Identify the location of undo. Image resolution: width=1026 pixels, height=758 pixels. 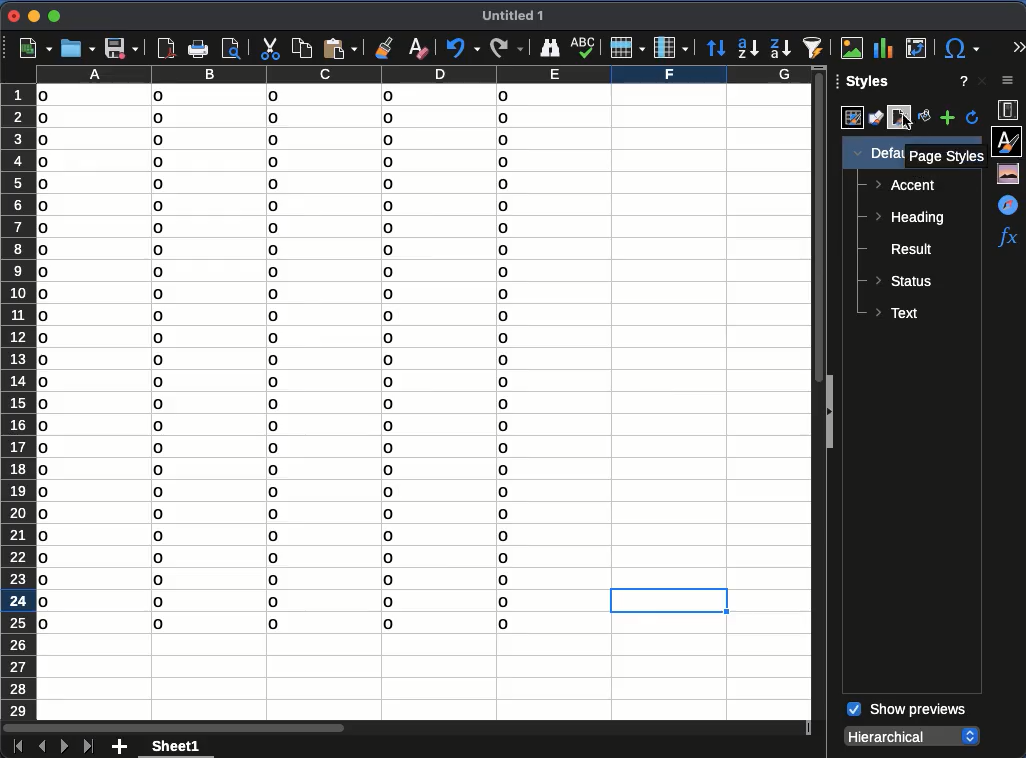
(463, 49).